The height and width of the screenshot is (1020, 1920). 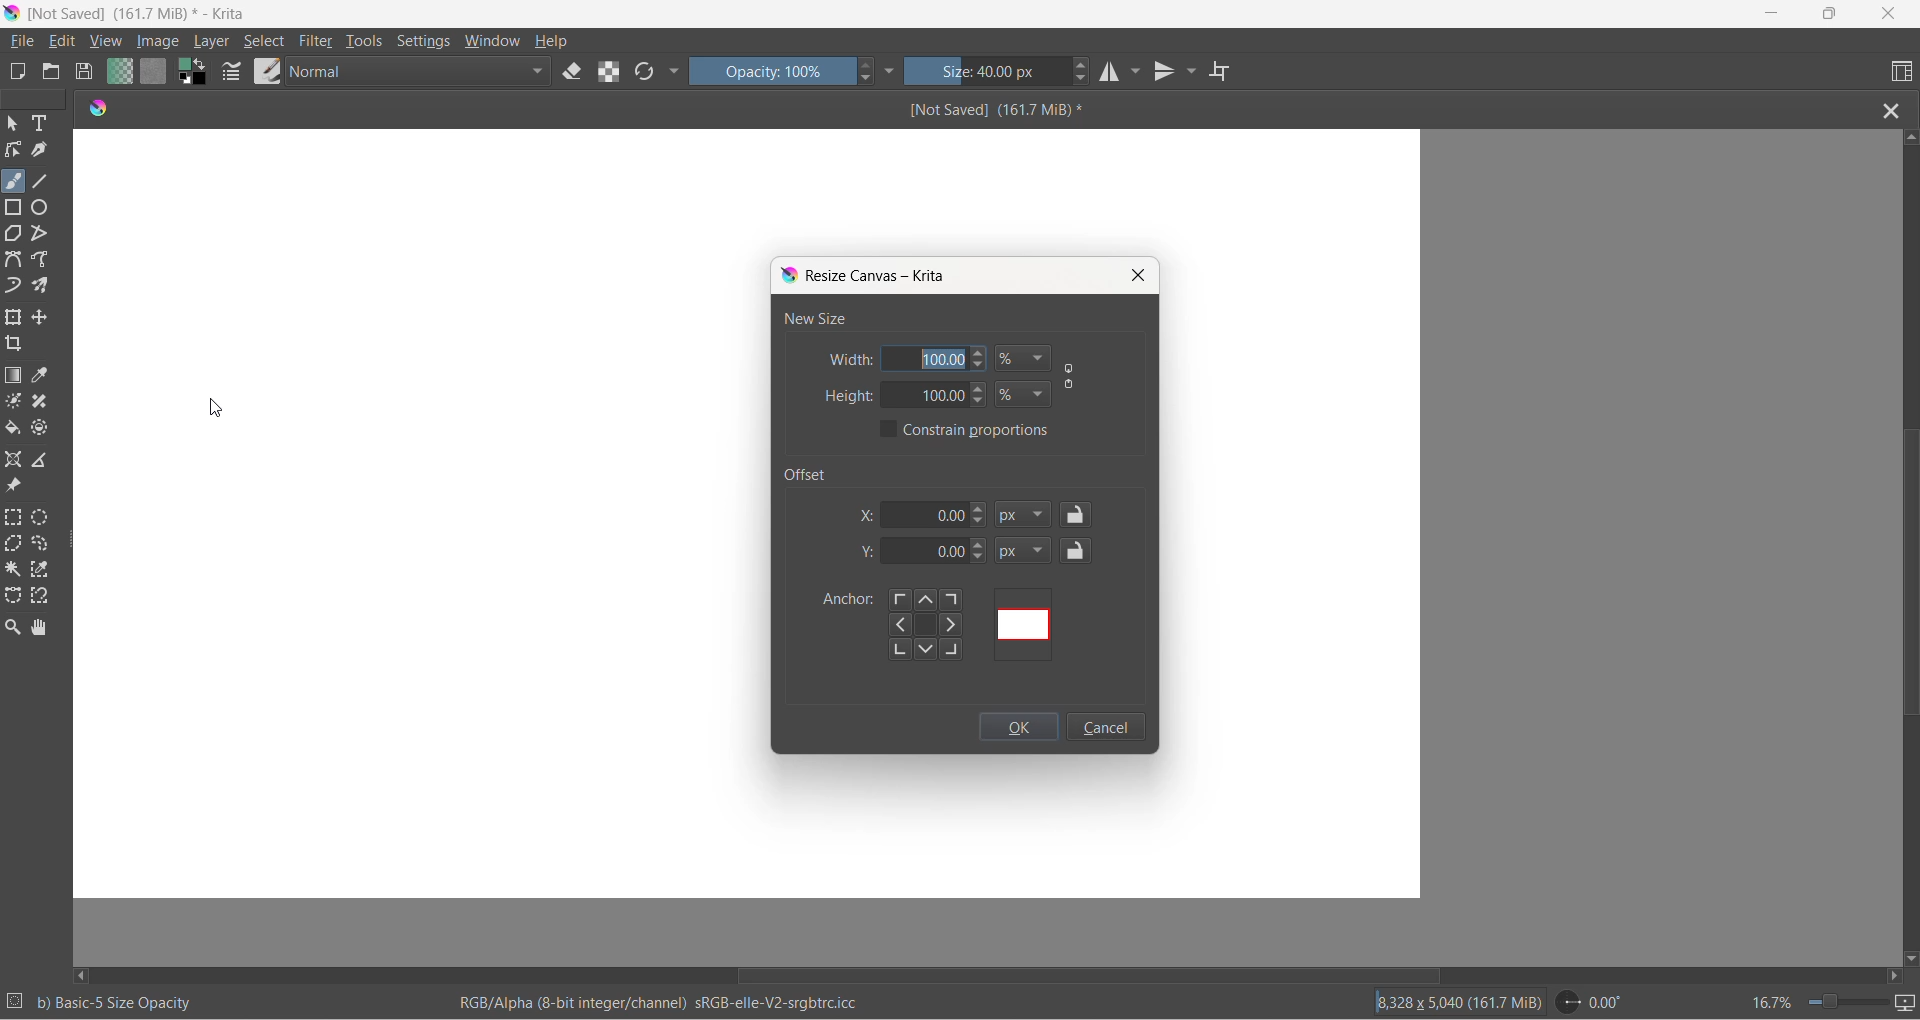 What do you see at coordinates (85, 974) in the screenshot?
I see `scroll left button` at bounding box center [85, 974].